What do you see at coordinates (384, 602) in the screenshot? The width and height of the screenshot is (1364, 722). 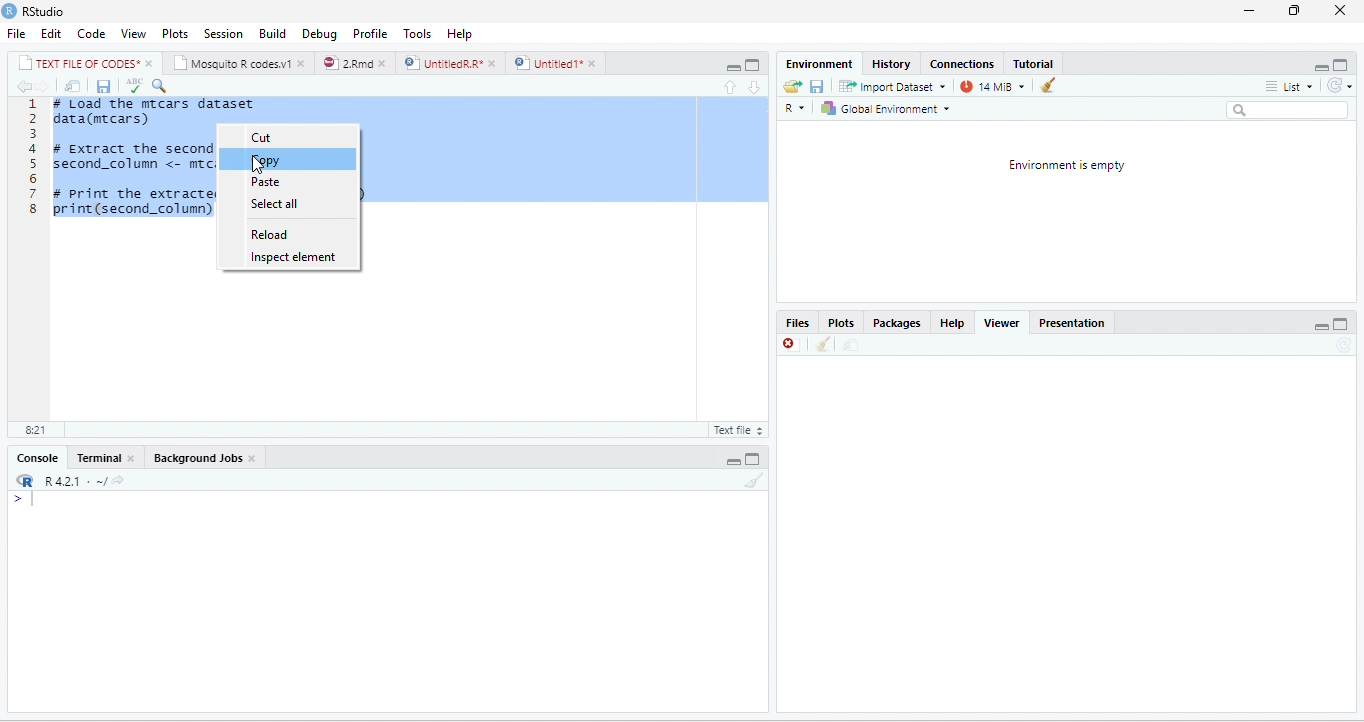 I see `display` at bounding box center [384, 602].